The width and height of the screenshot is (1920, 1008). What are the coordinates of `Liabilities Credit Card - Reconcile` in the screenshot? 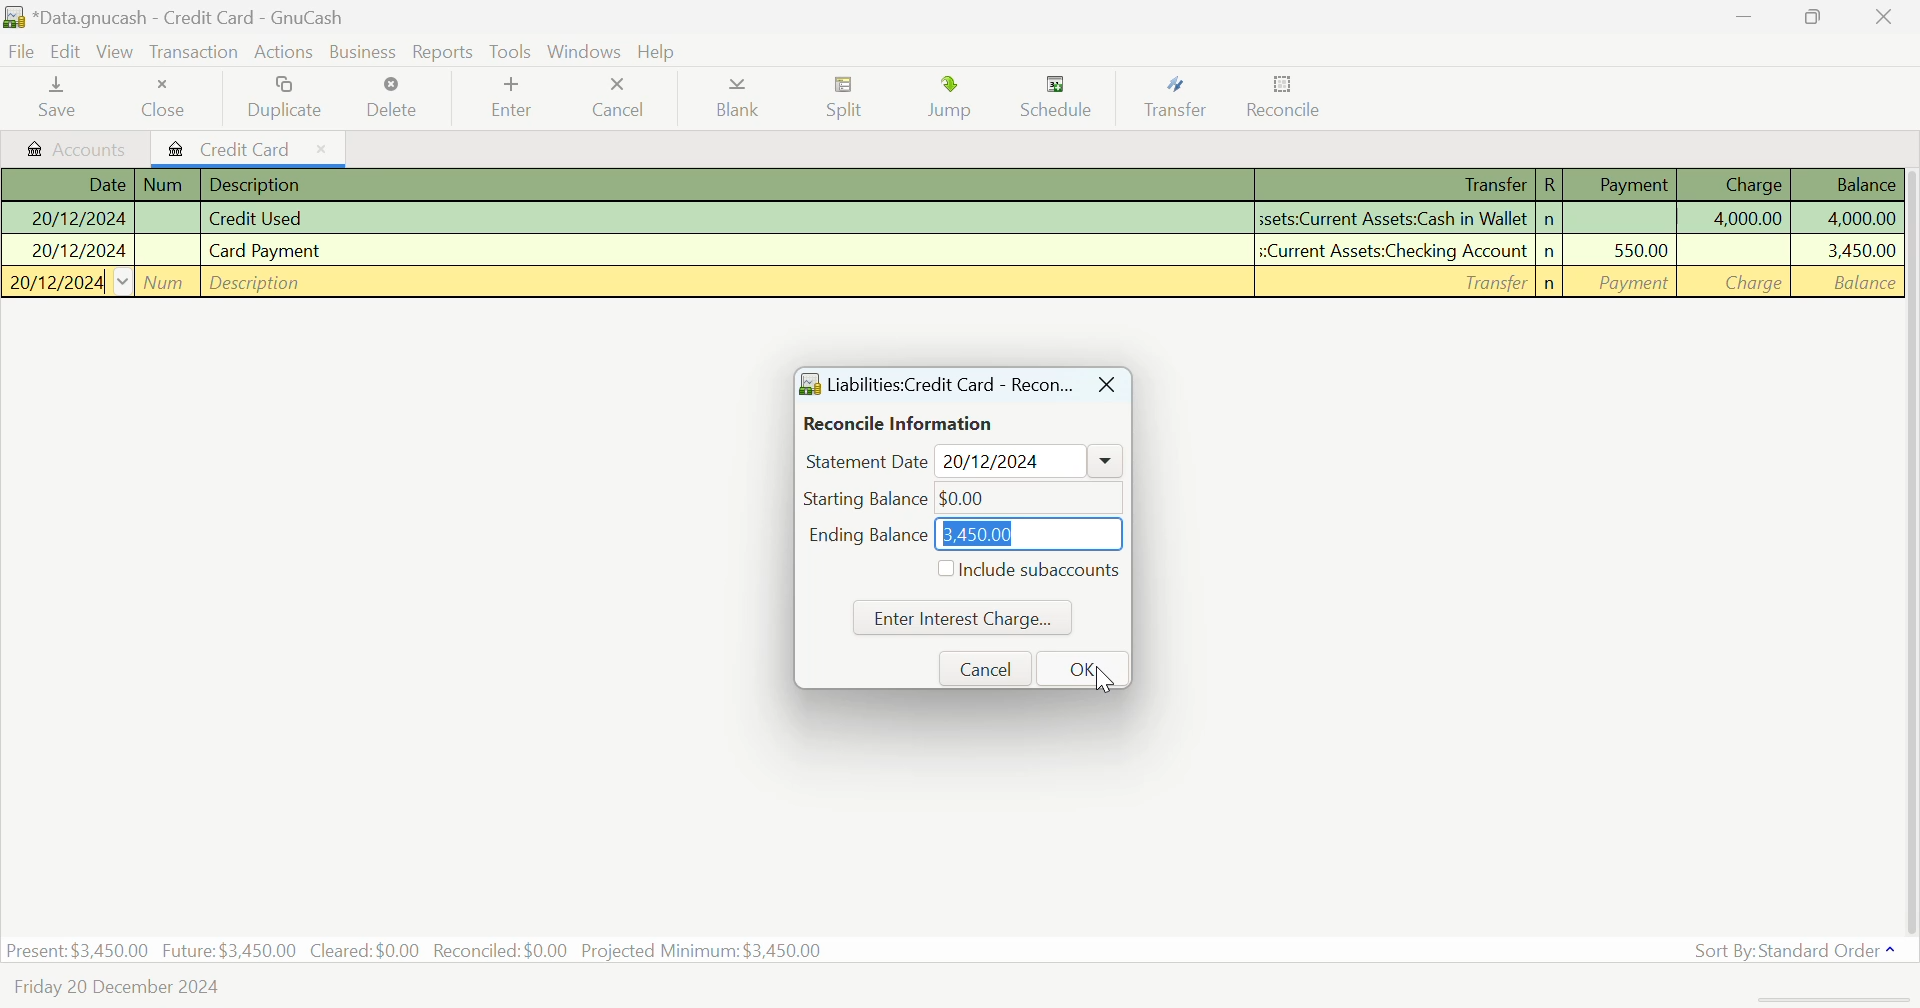 It's located at (937, 383).